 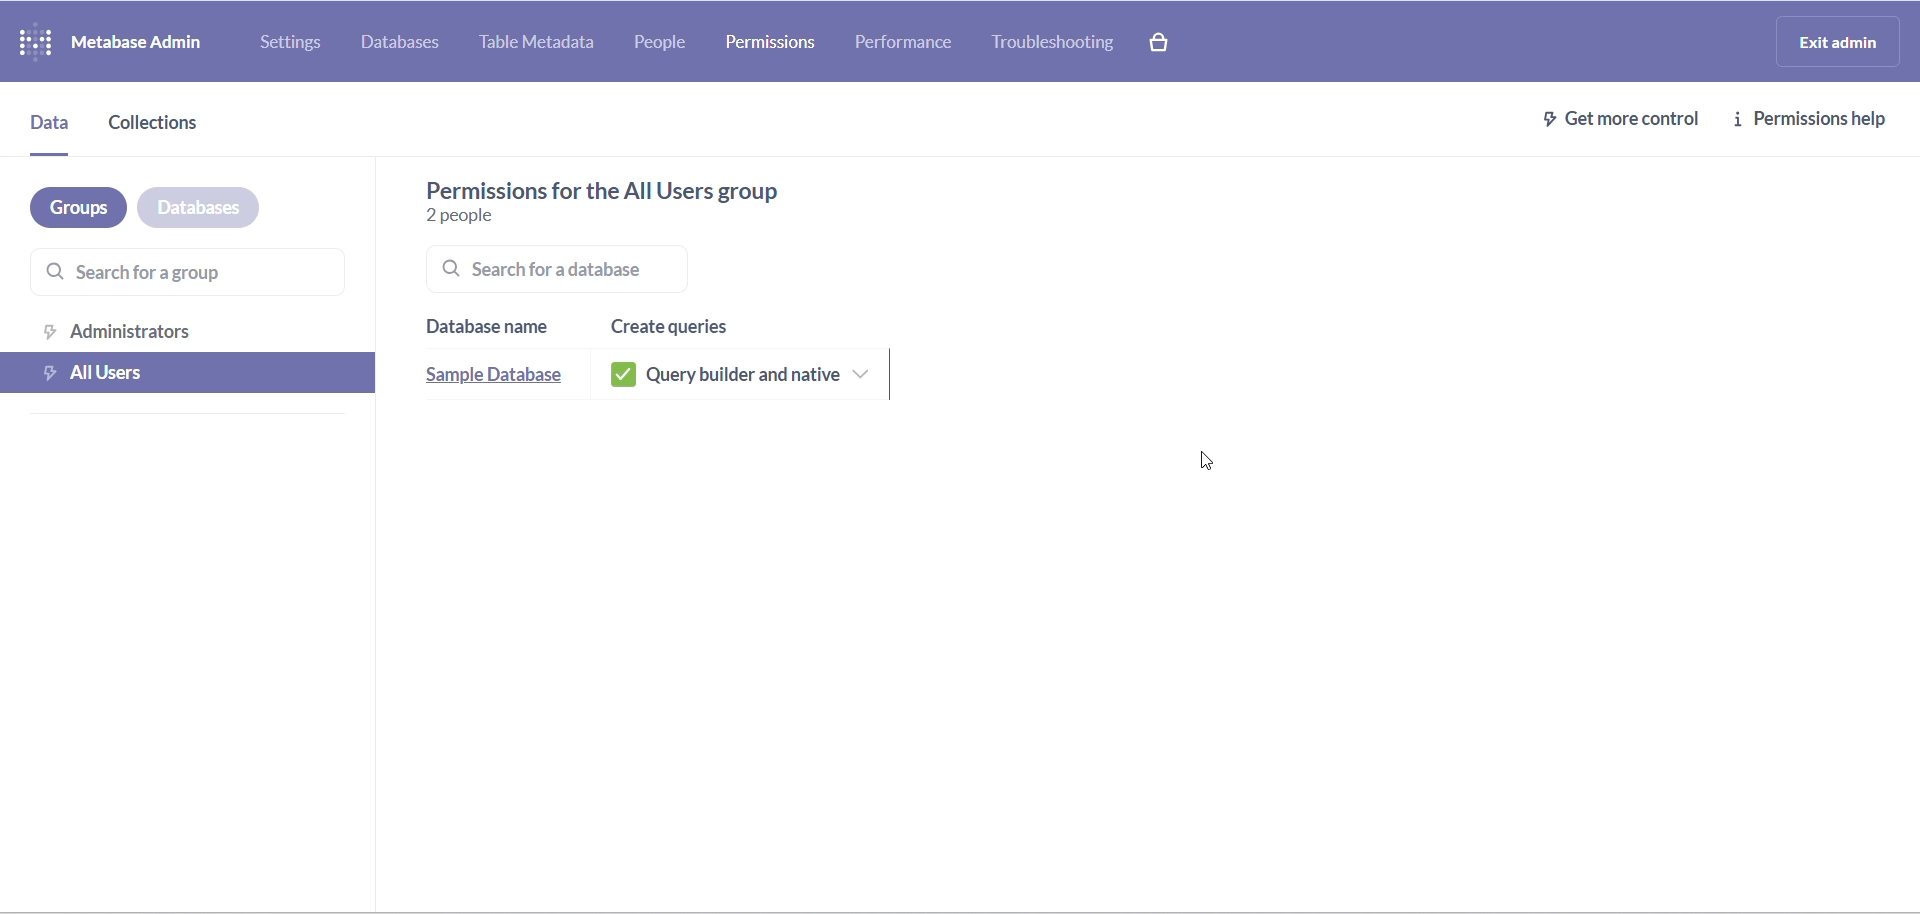 I want to click on cursor, so click(x=1208, y=464).